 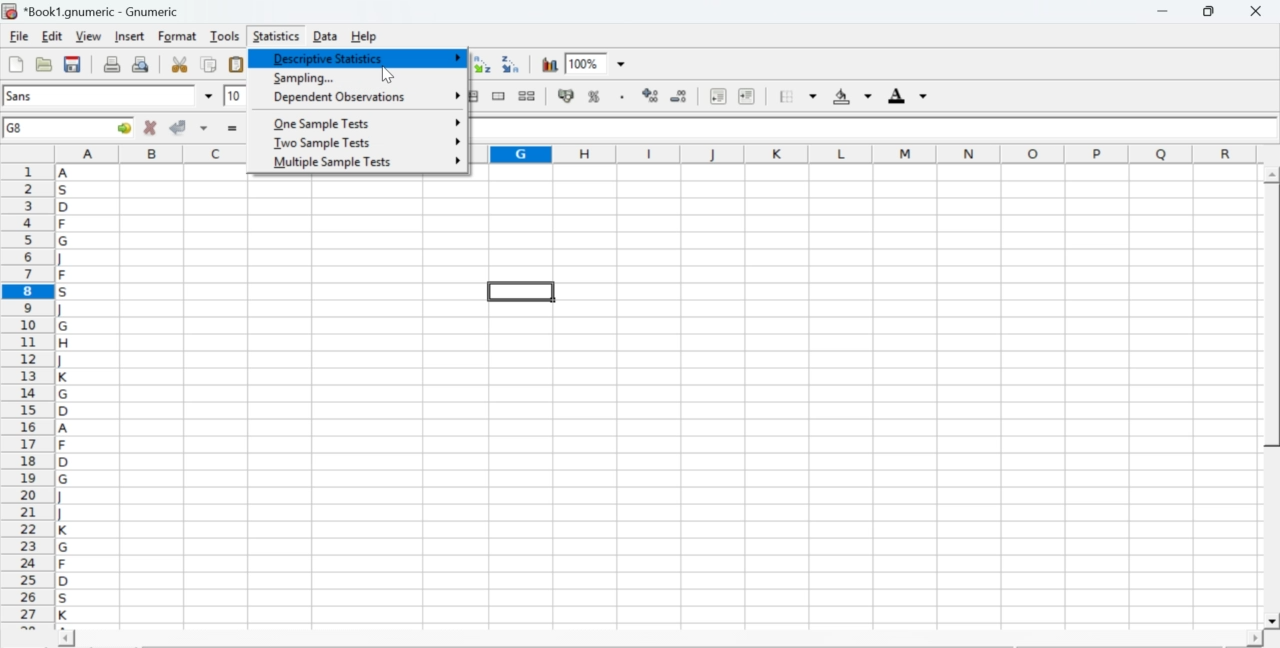 What do you see at coordinates (322, 143) in the screenshot?
I see `two sample tests` at bounding box center [322, 143].